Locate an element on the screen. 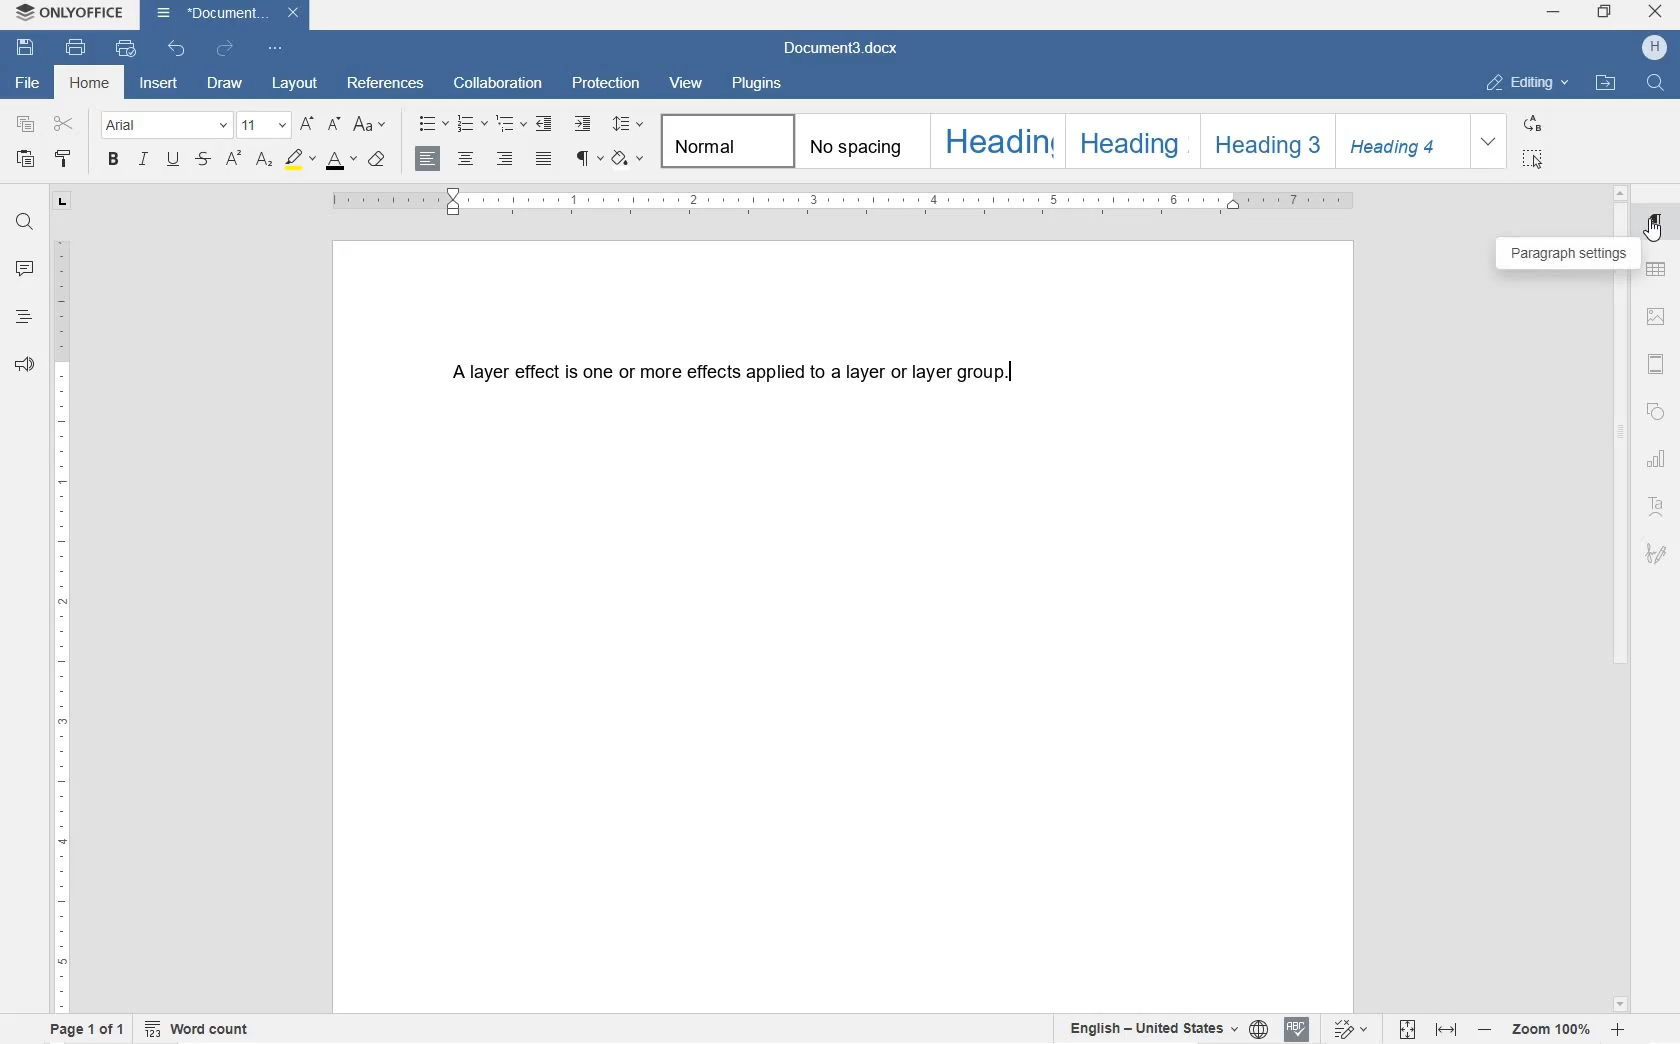 This screenshot has width=1680, height=1044. STRIKETHROUGH is located at coordinates (202, 157).